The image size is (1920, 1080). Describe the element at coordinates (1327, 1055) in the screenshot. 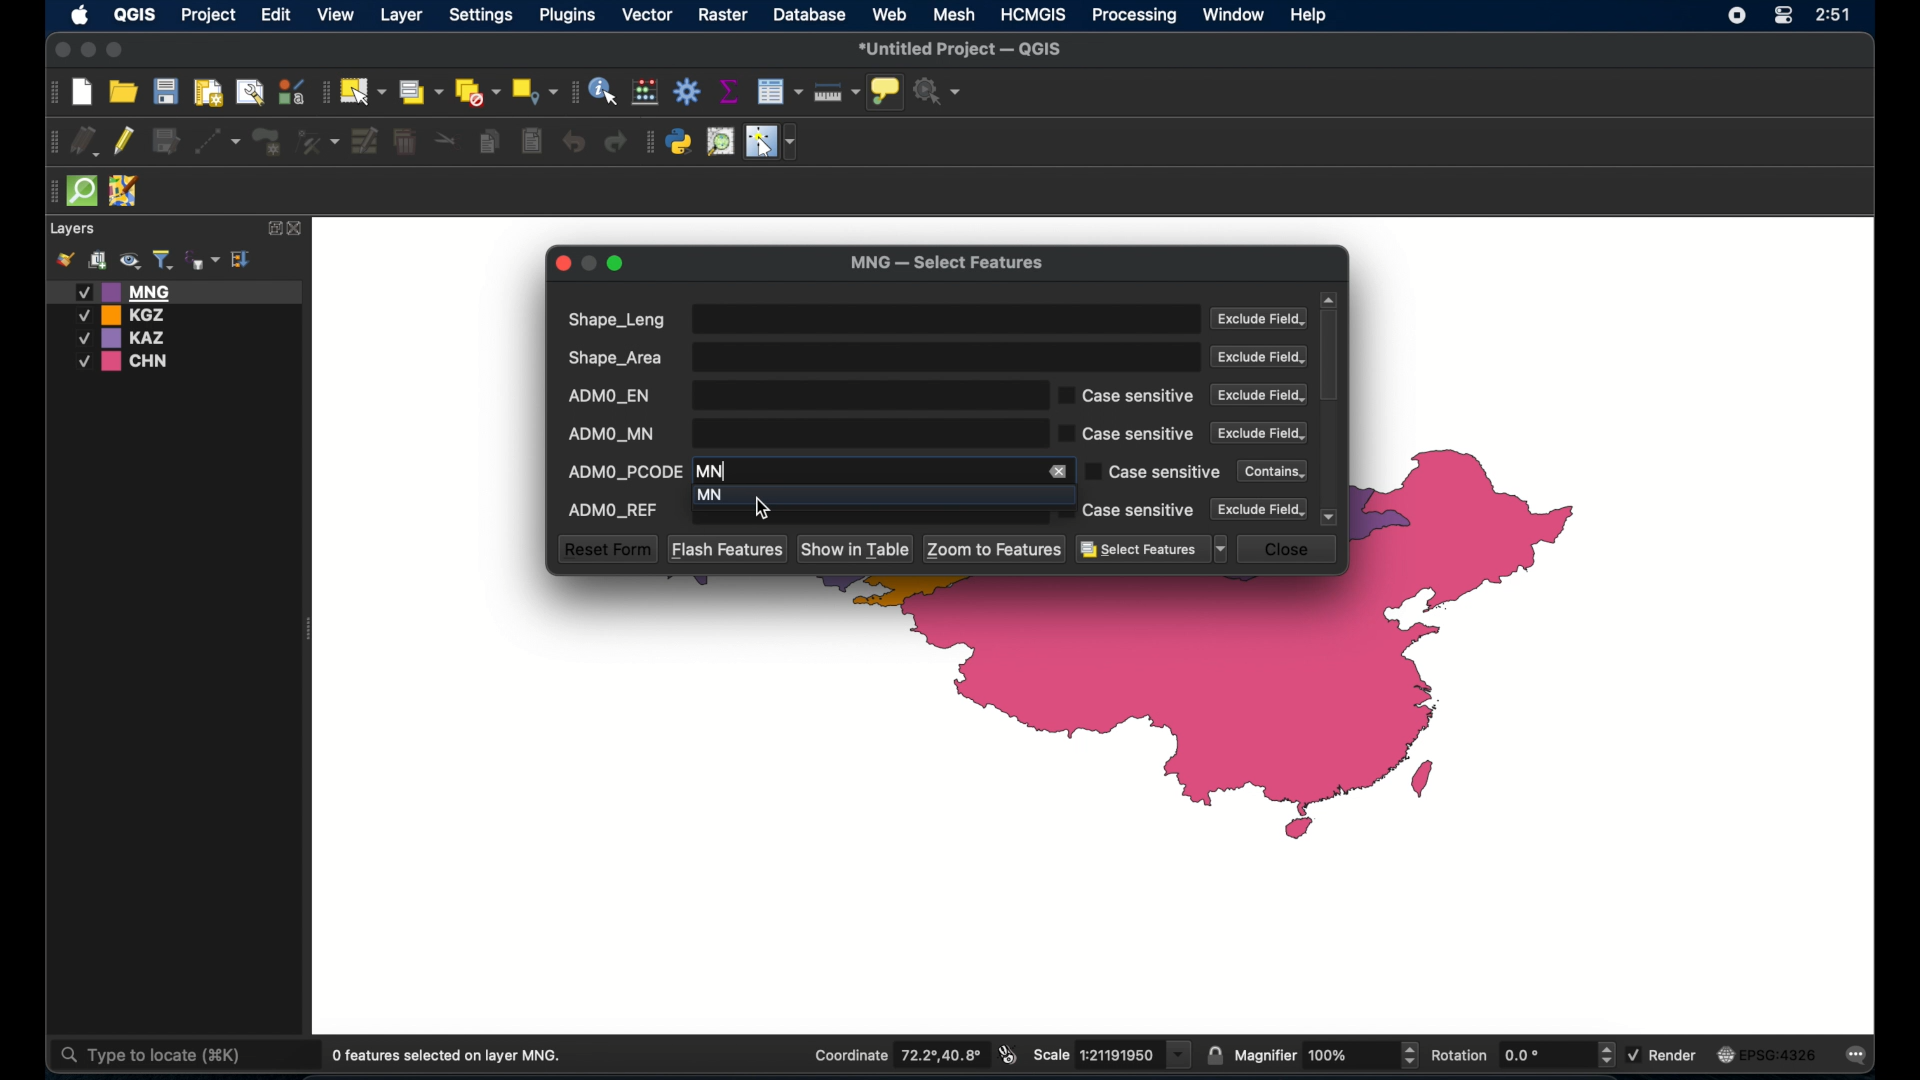

I see `magnifier 100%` at that location.